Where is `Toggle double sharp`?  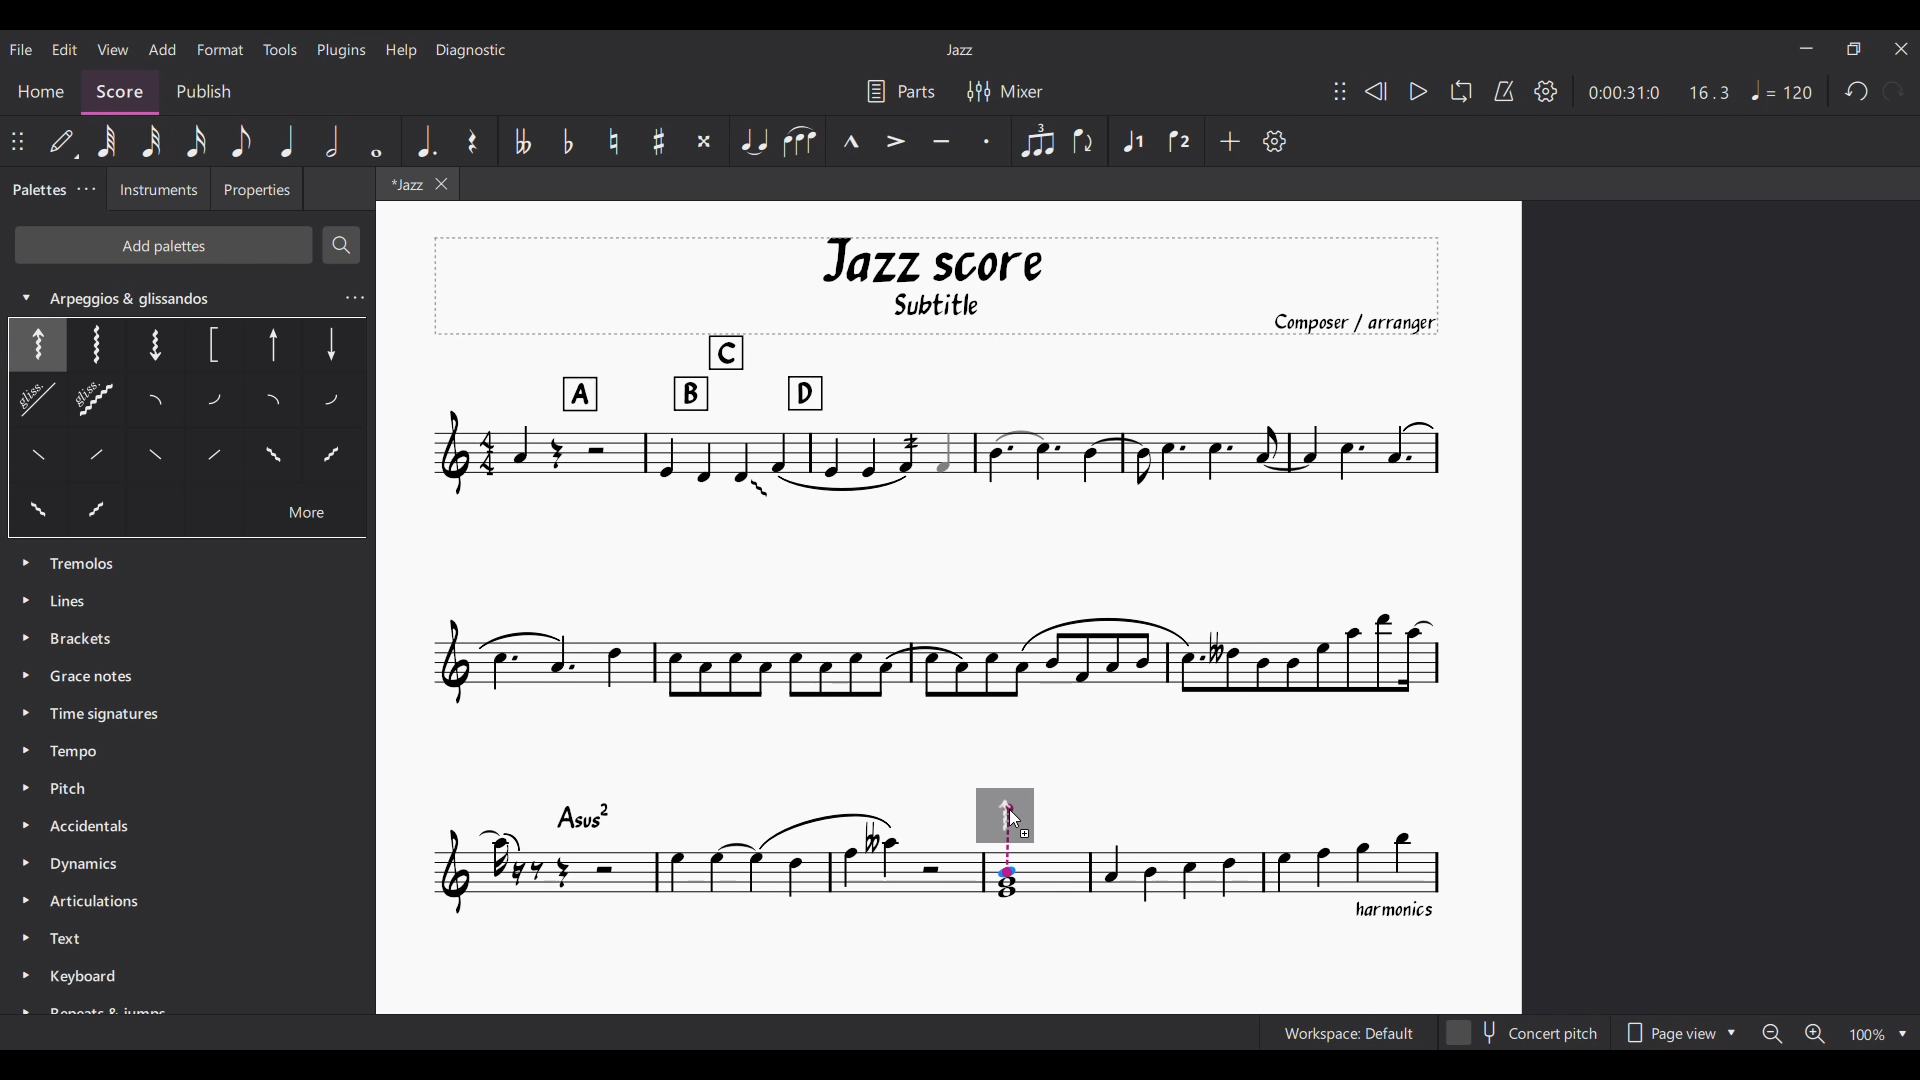 Toggle double sharp is located at coordinates (704, 142).